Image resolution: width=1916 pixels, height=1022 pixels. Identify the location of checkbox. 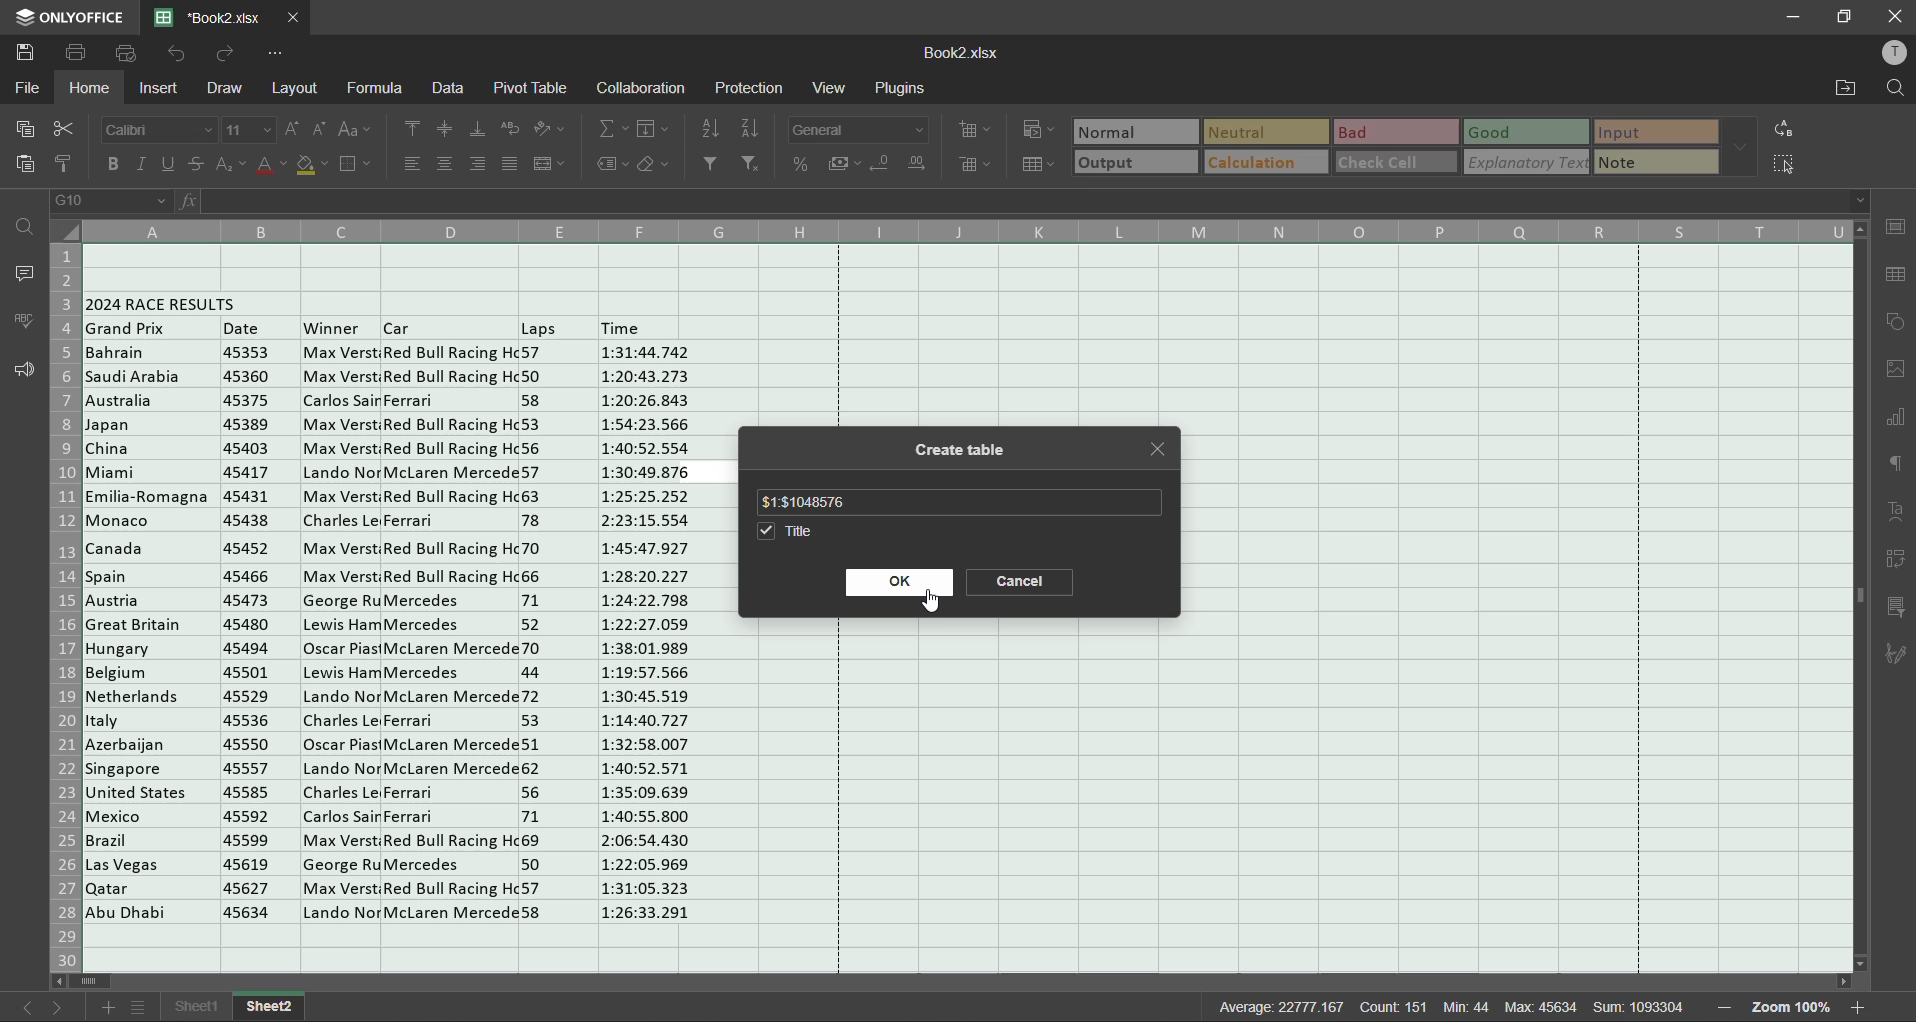
(764, 529).